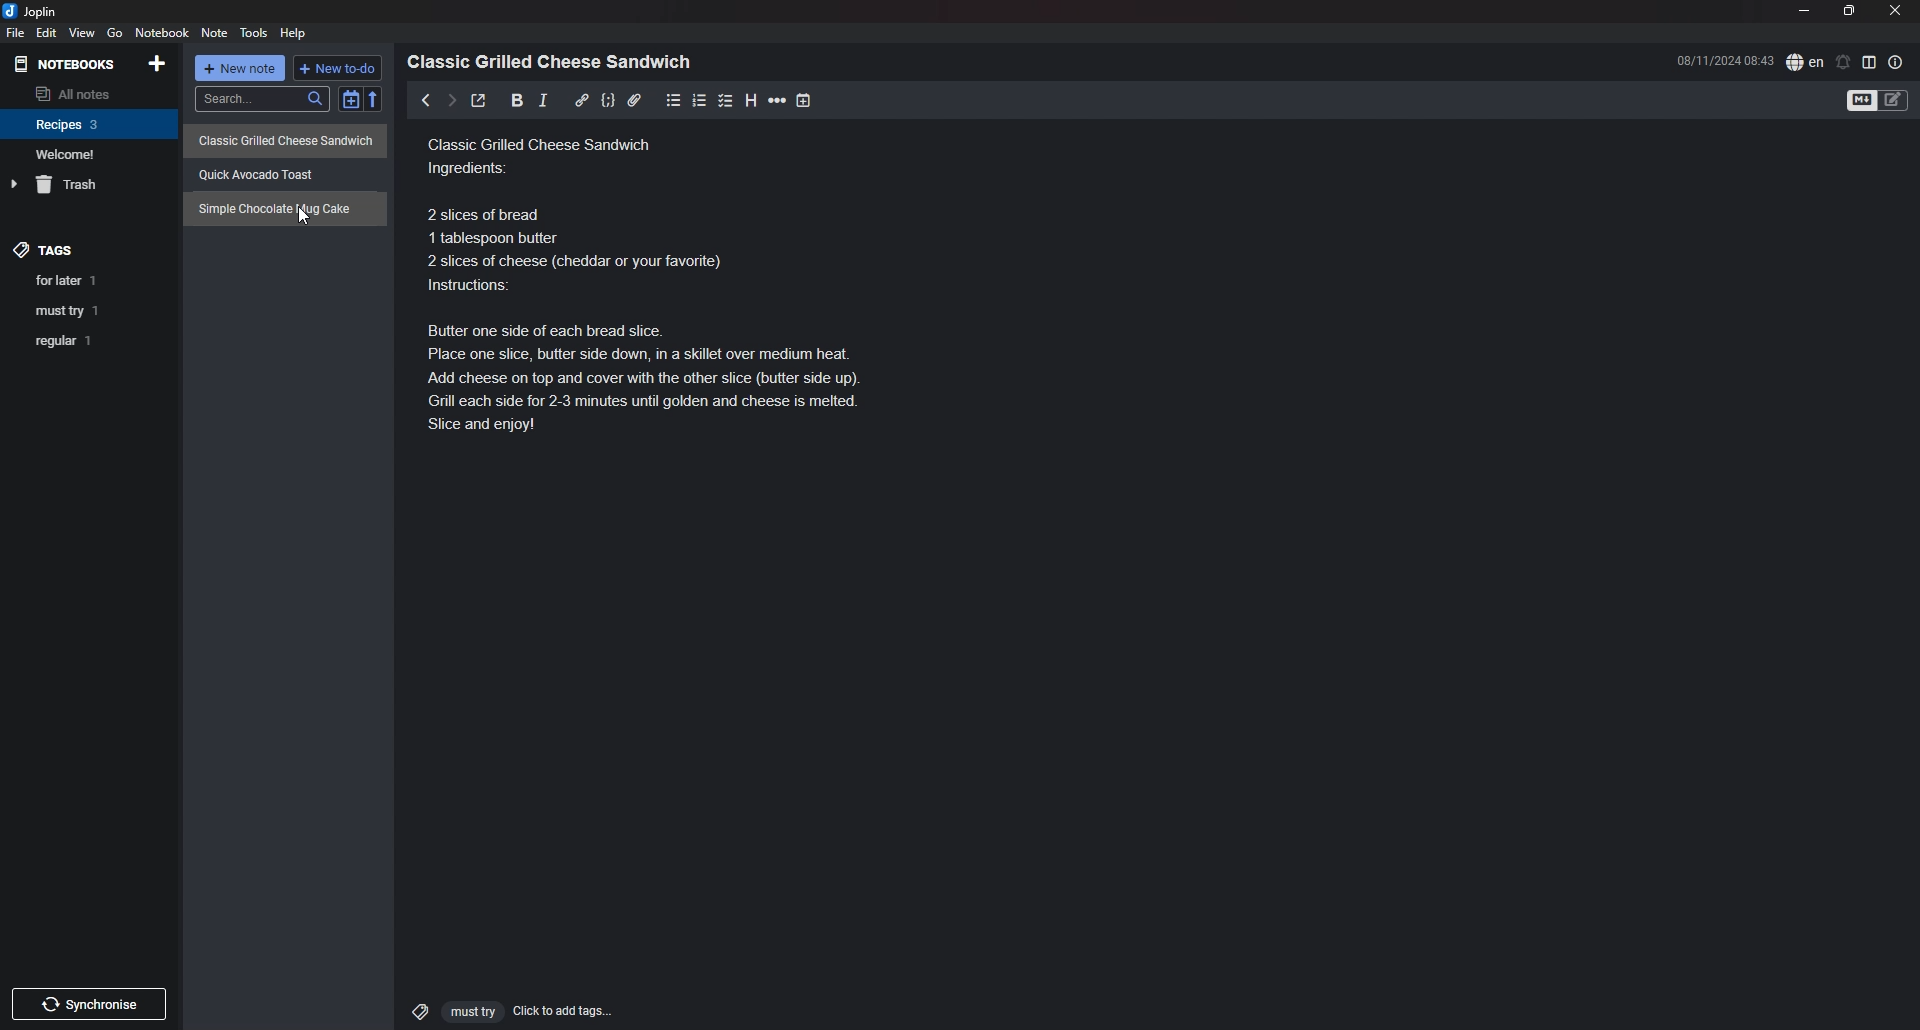  Describe the element at coordinates (1805, 11) in the screenshot. I see `minimize` at that location.